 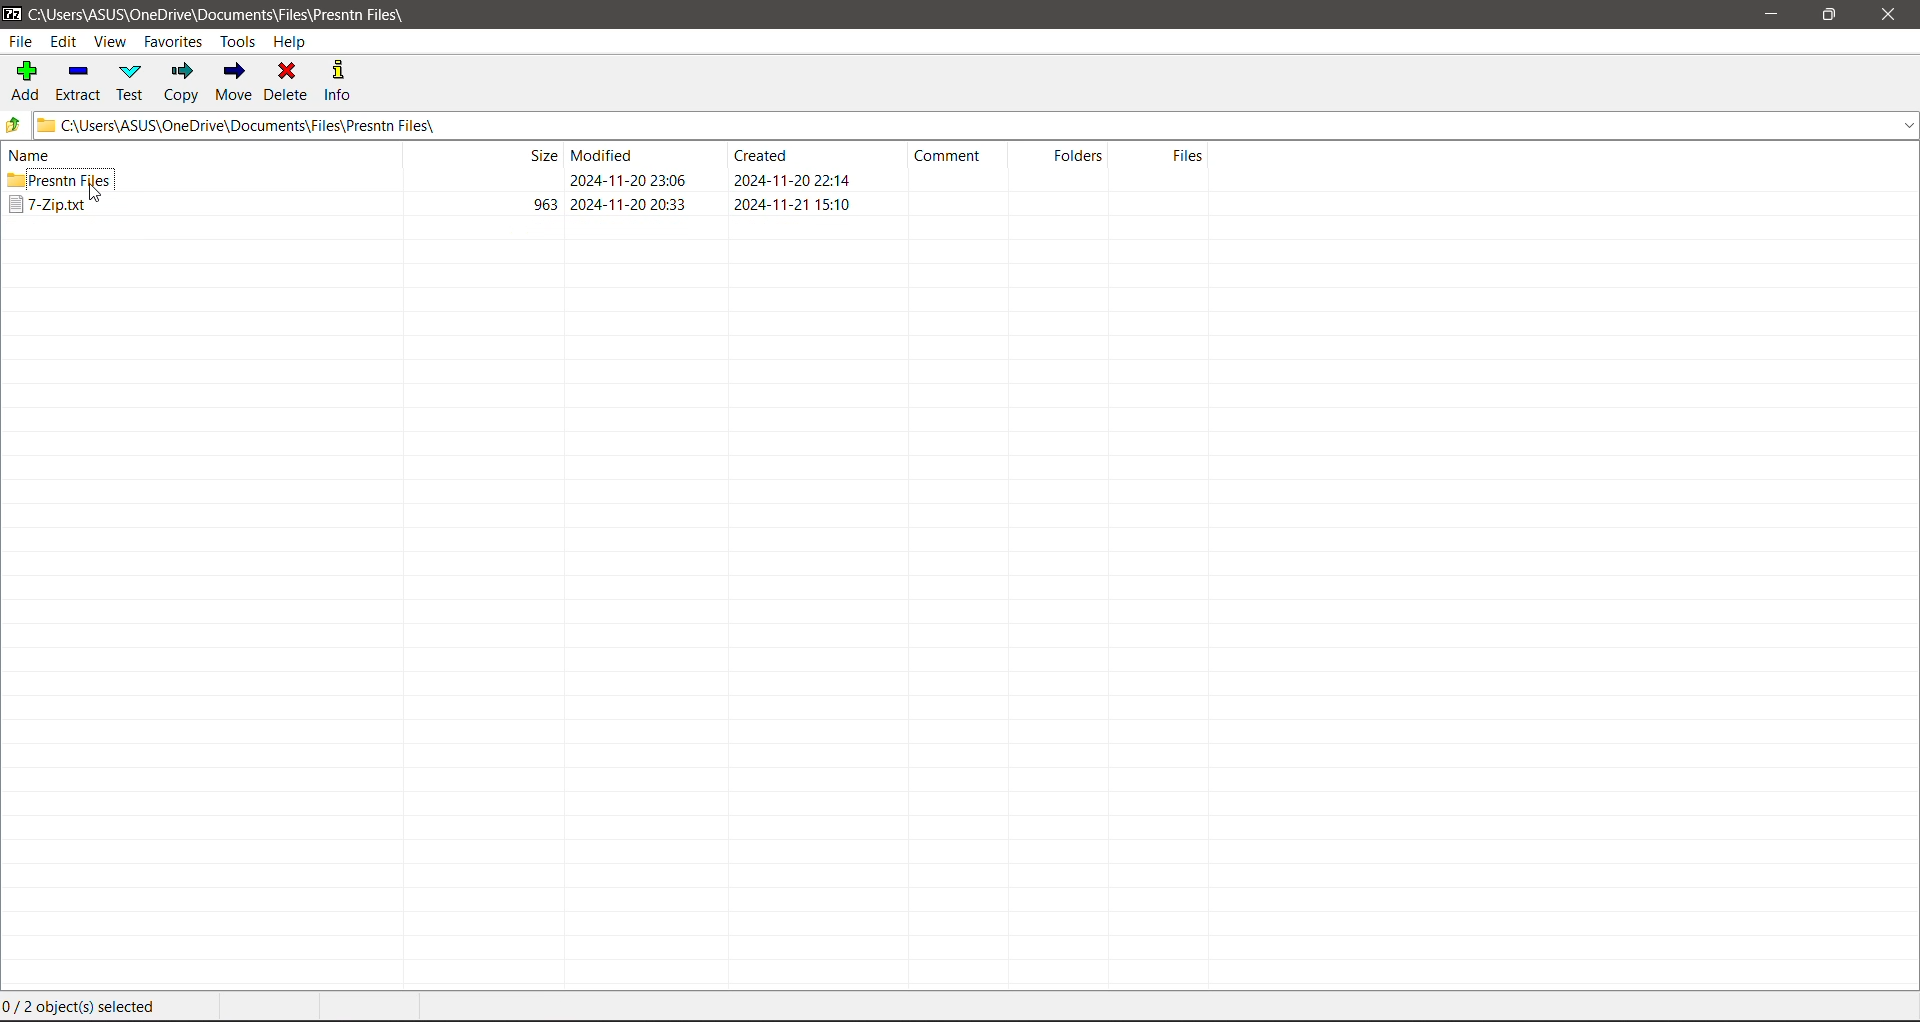 I want to click on Extract, so click(x=77, y=80).